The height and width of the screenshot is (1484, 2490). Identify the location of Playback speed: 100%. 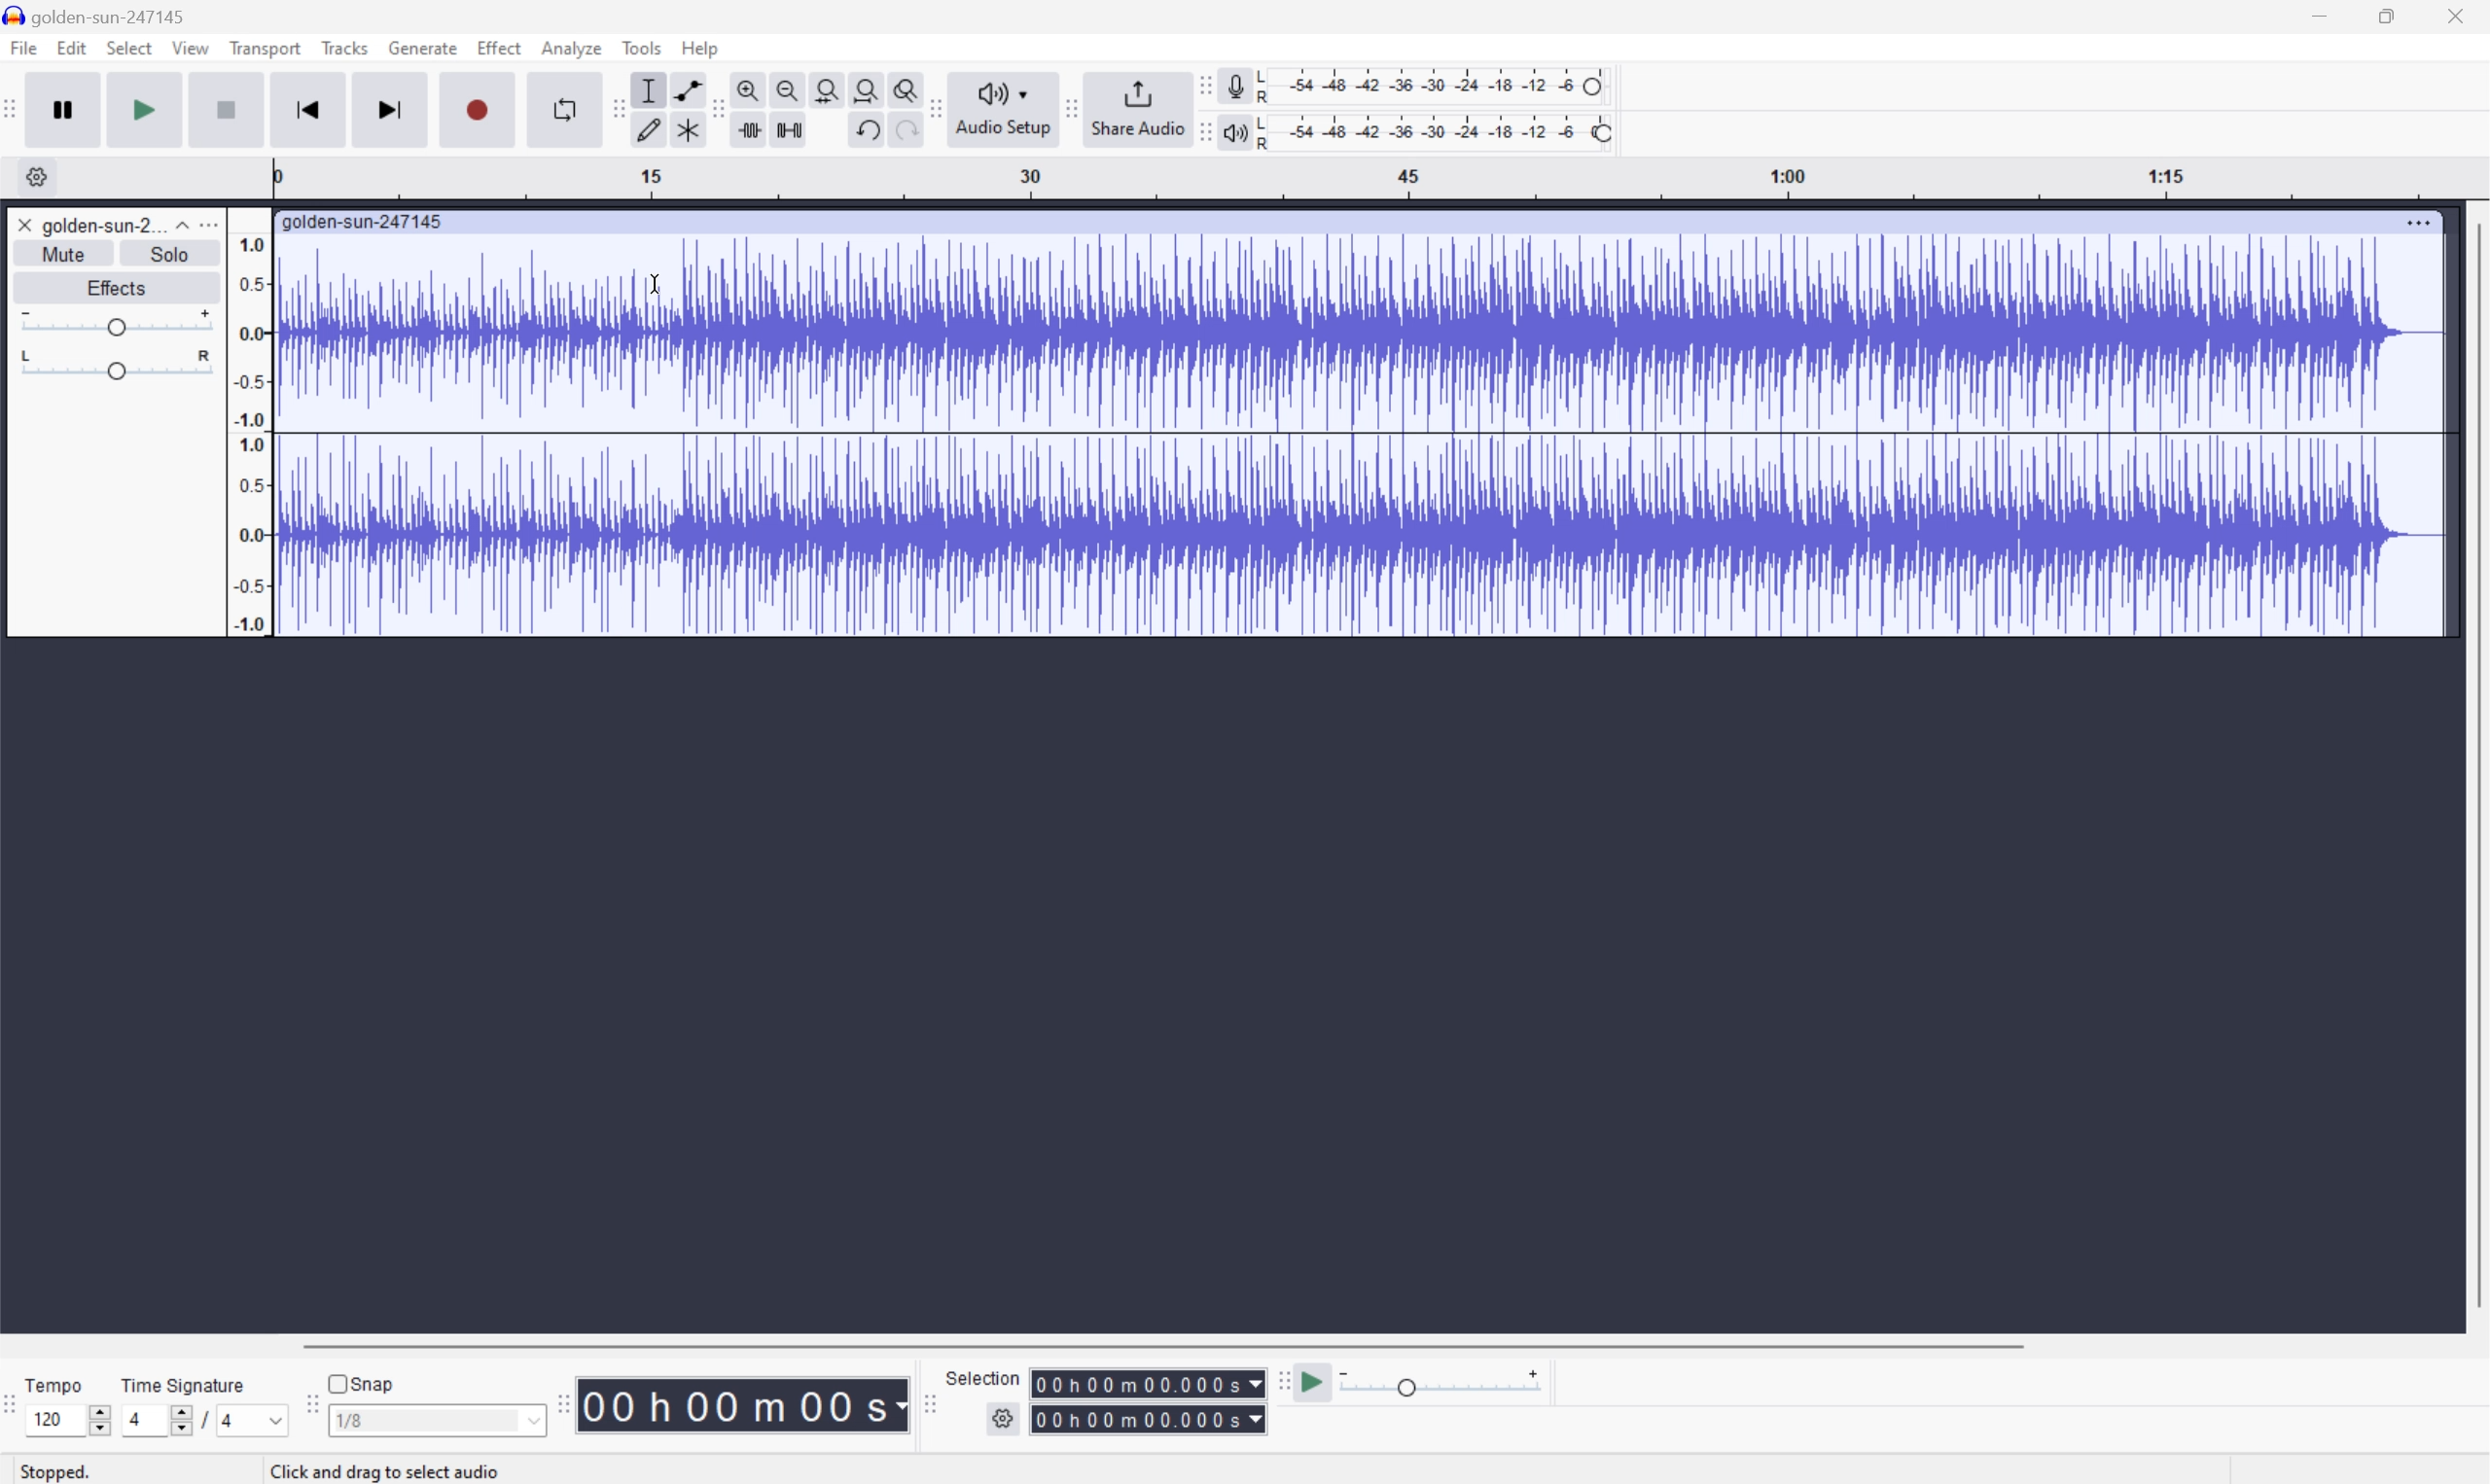
(1438, 129).